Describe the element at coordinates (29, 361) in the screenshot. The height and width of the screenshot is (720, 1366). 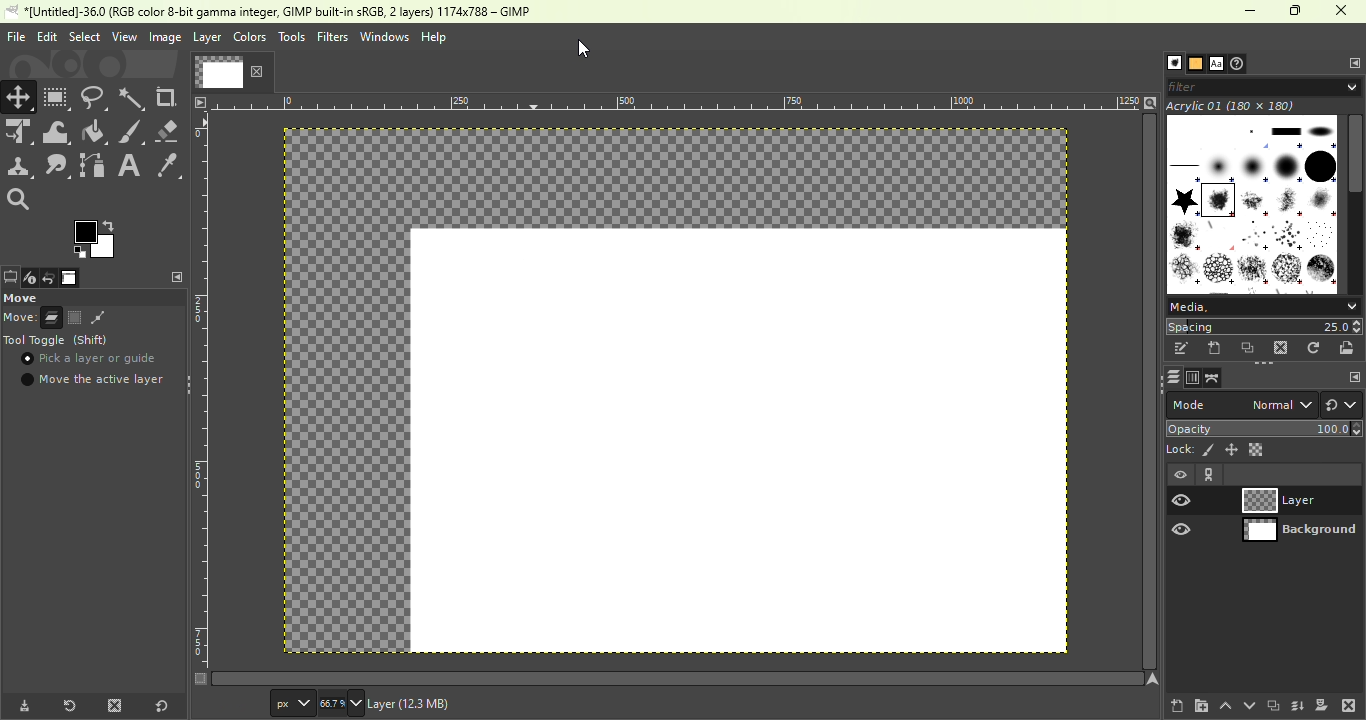
I see `Cursor` at that location.